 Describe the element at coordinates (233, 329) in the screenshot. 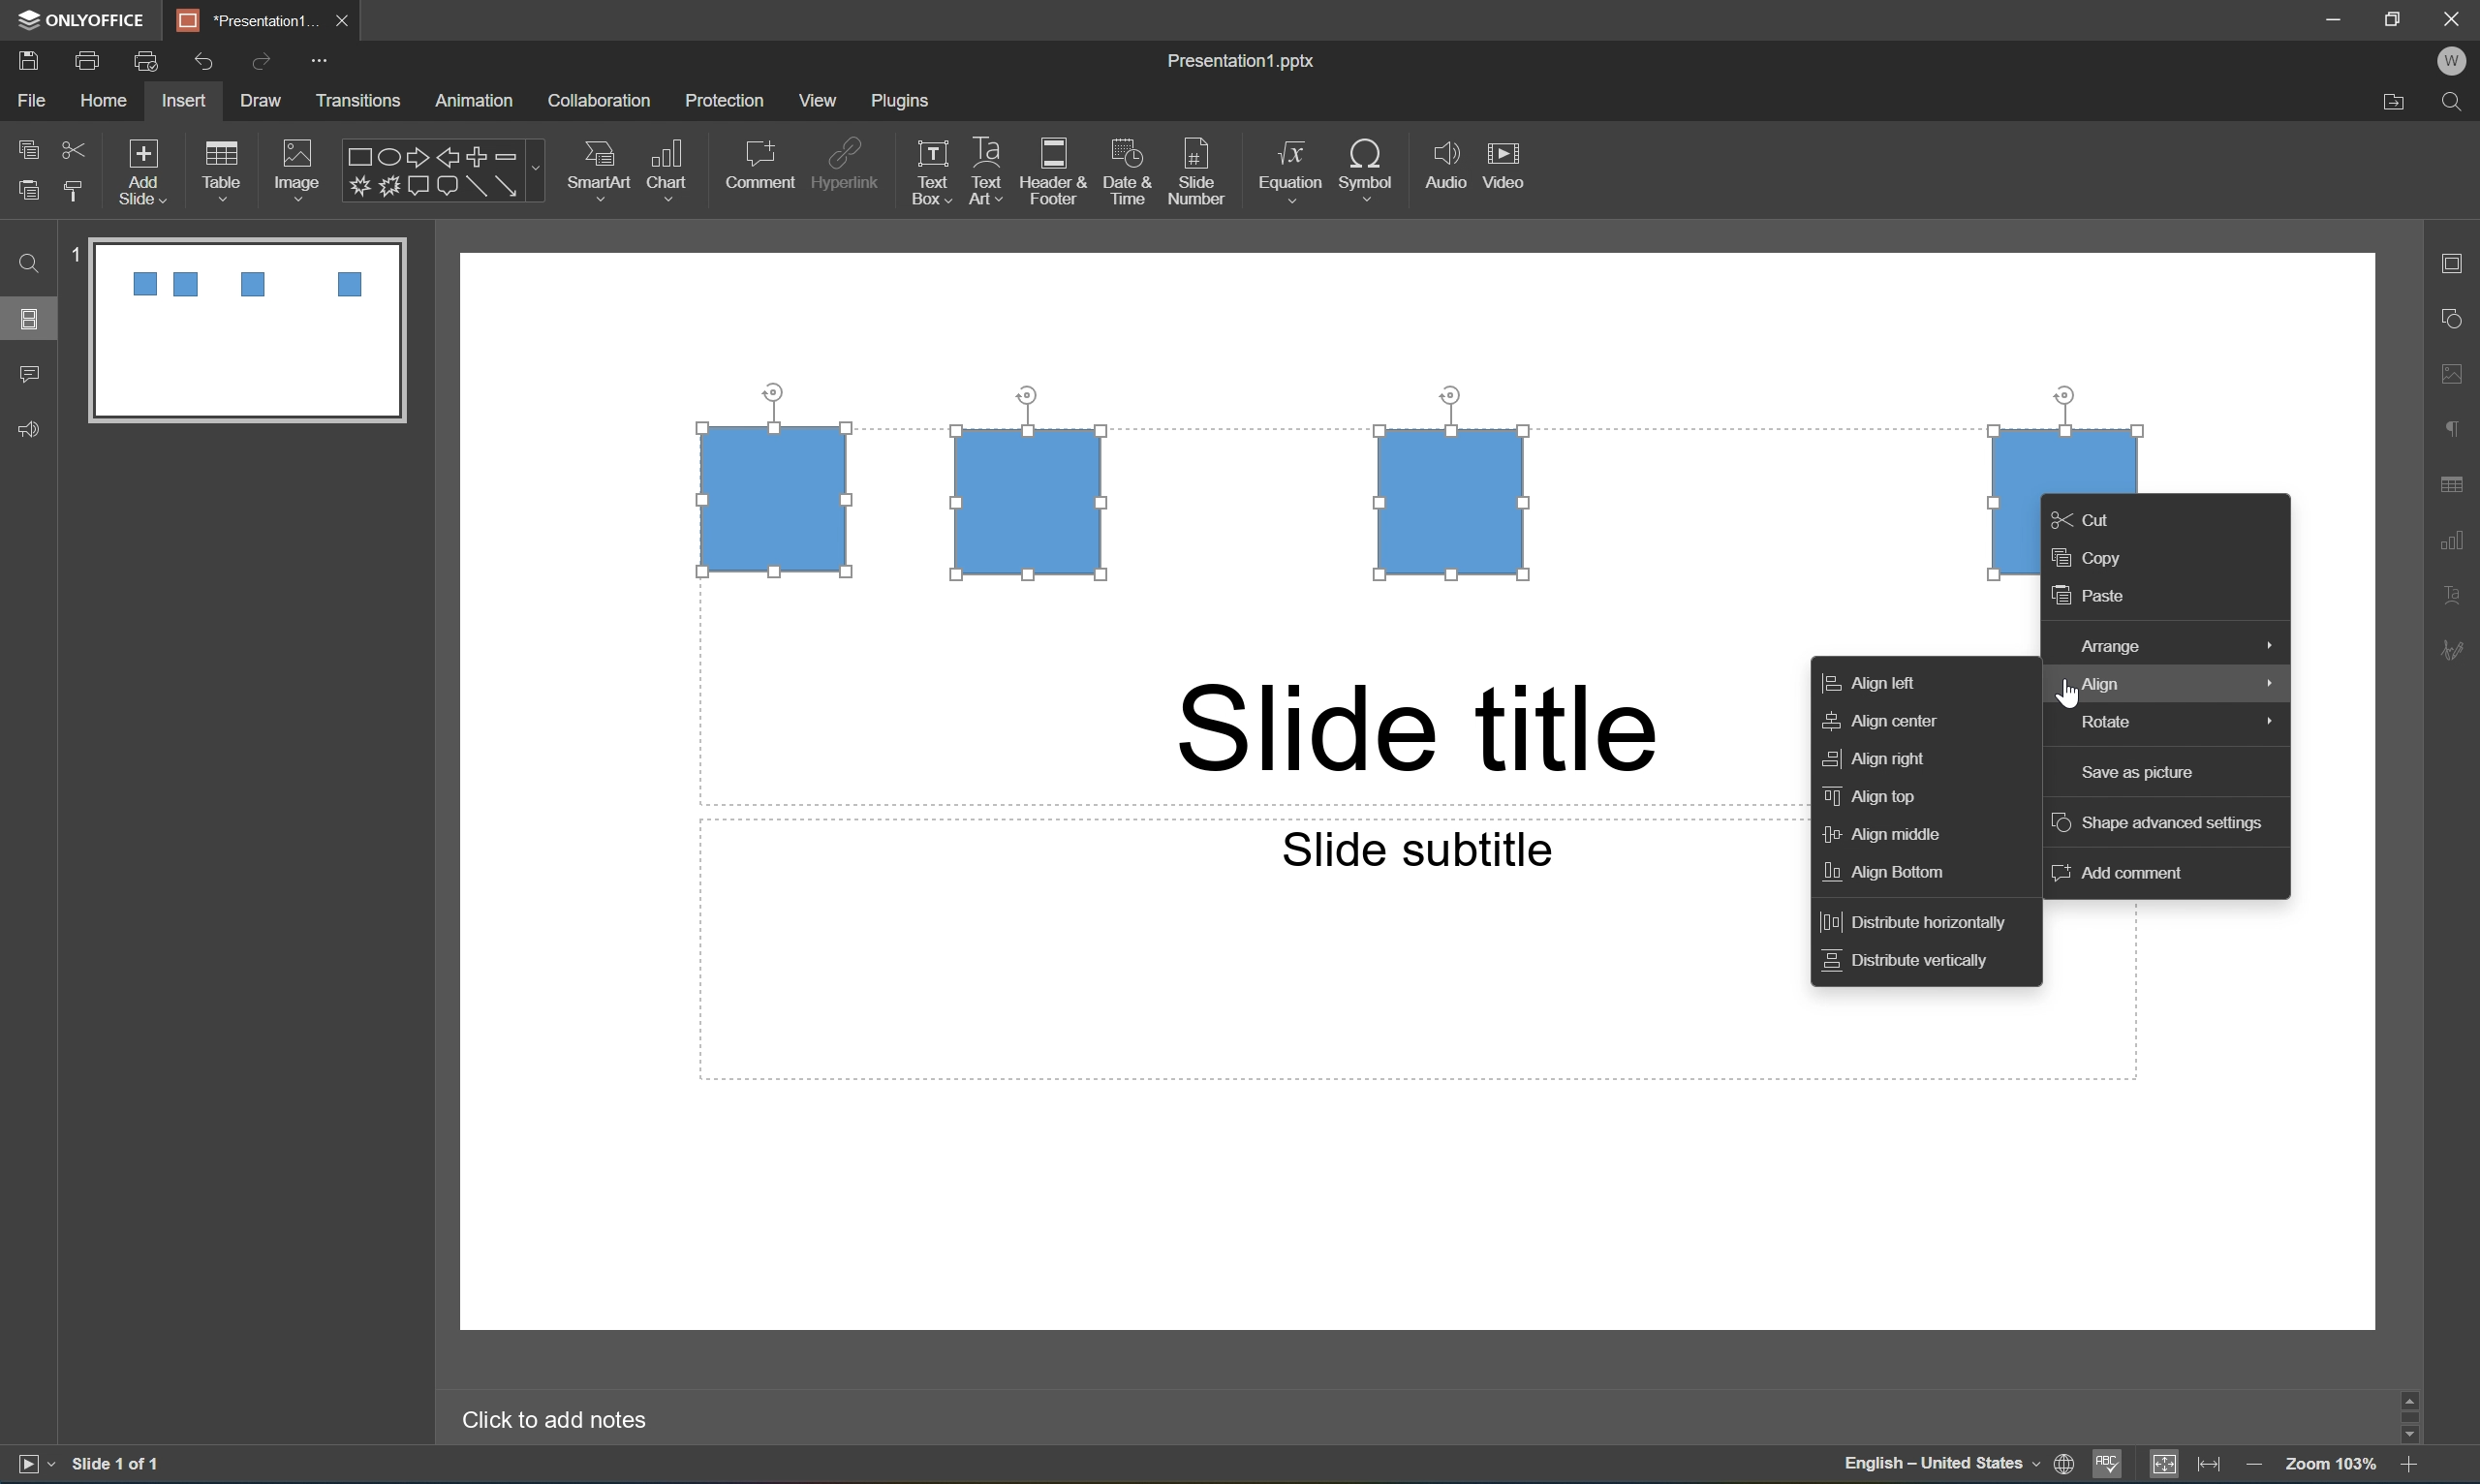

I see `slide 1` at that location.